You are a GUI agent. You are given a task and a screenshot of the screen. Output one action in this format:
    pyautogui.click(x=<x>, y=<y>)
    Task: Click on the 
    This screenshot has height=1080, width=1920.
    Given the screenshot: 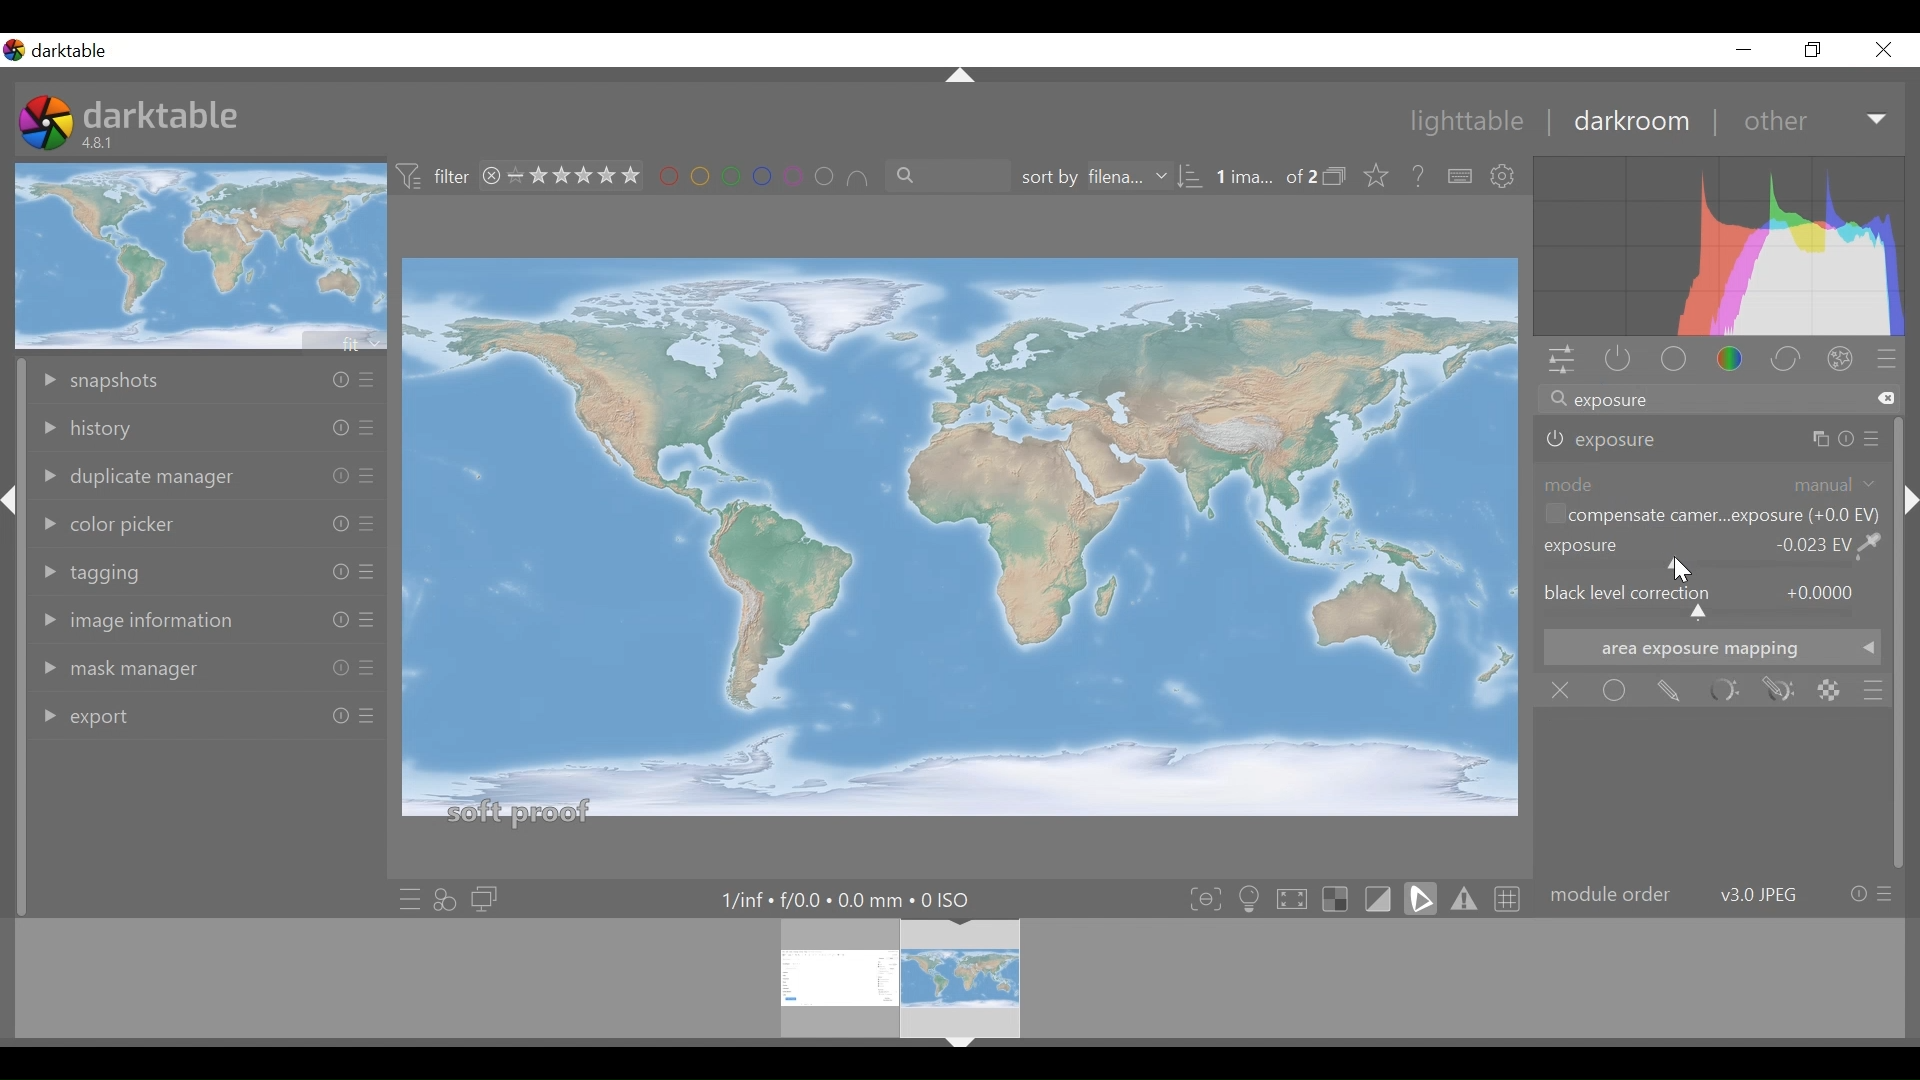 What is the action you would take?
    pyautogui.click(x=11, y=524)
    